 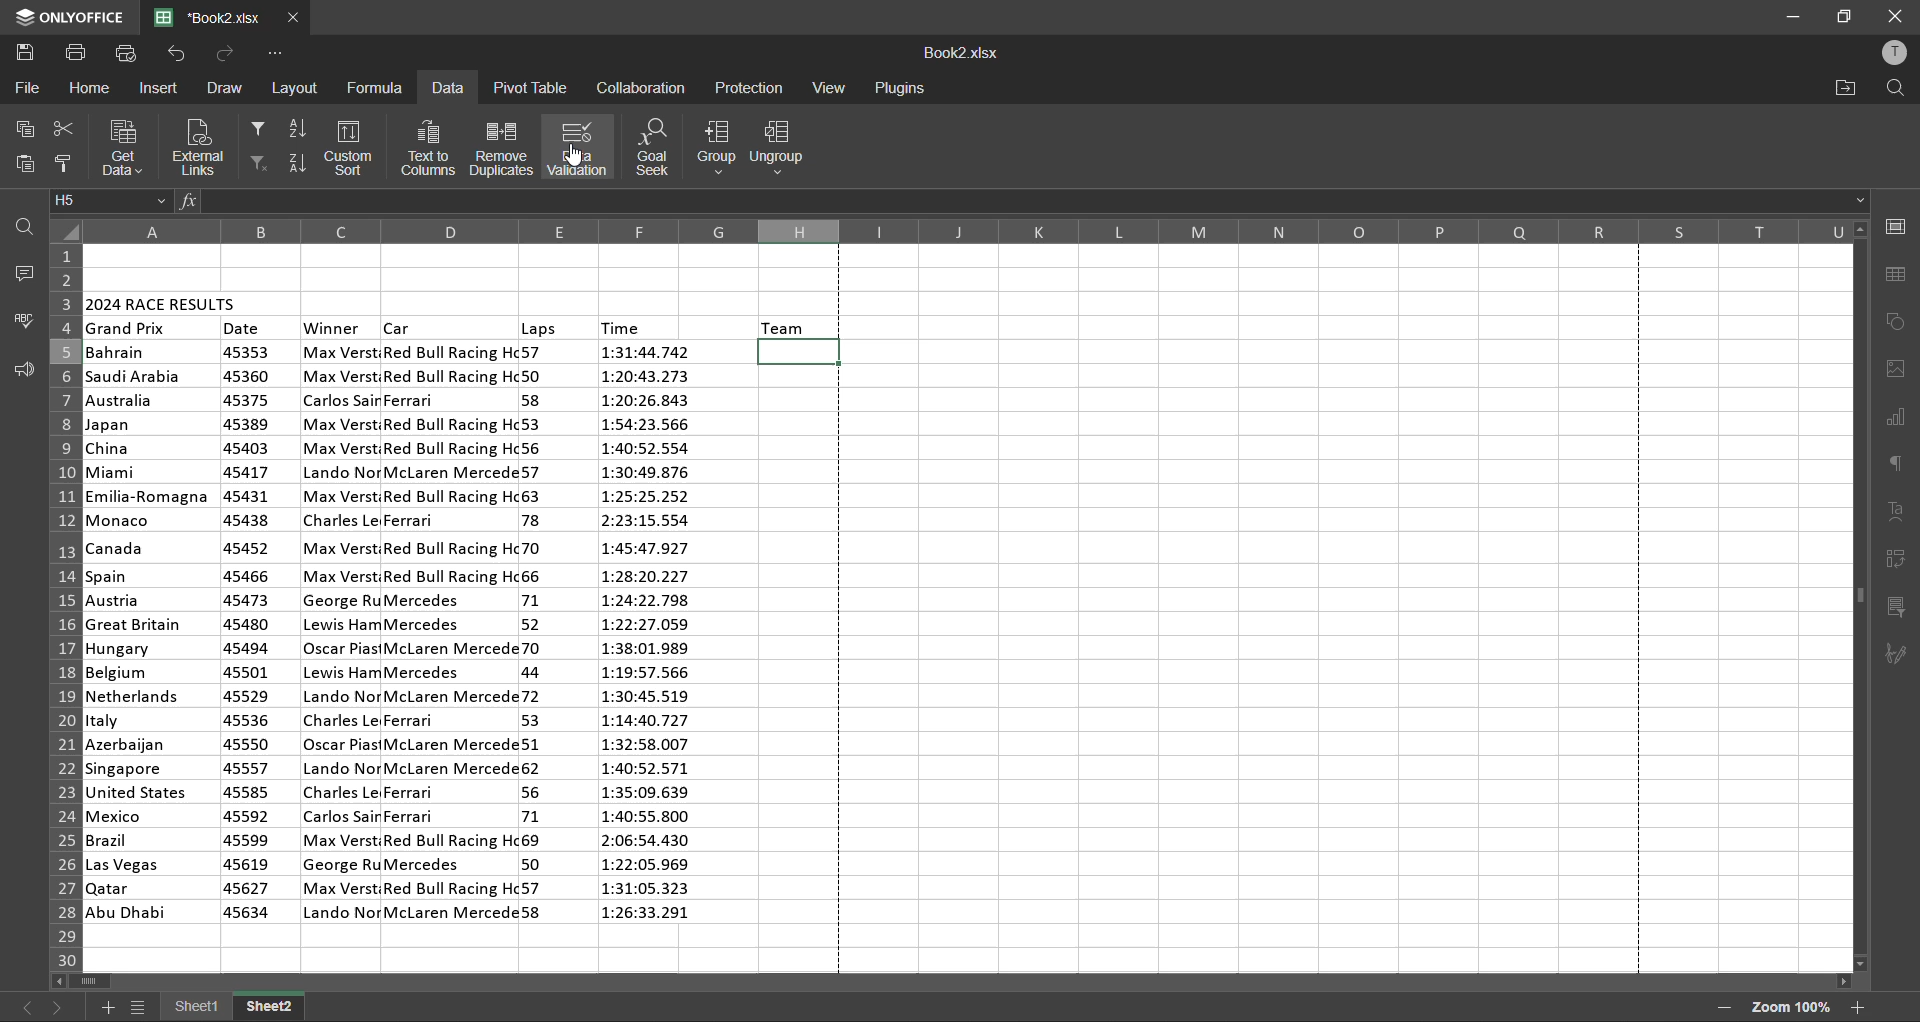 What do you see at coordinates (1893, 15) in the screenshot?
I see `close` at bounding box center [1893, 15].